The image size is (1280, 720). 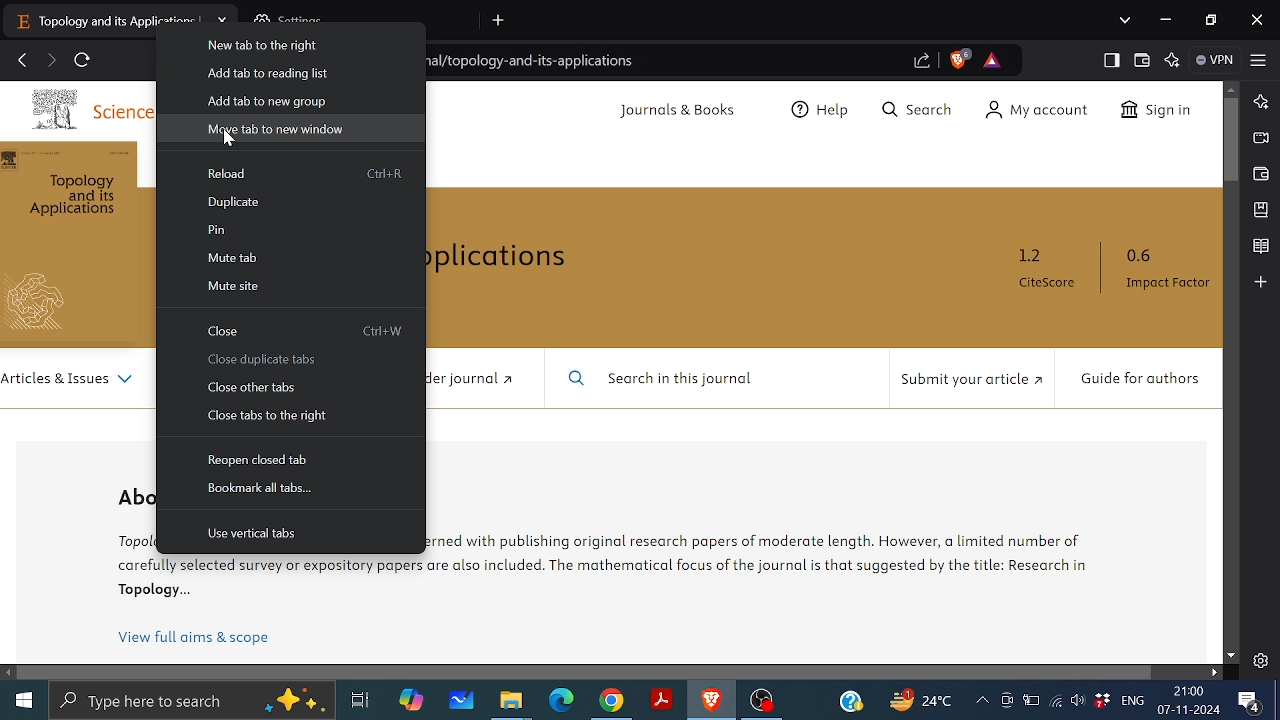 I want to click on Settings tab, so click(x=364, y=20).